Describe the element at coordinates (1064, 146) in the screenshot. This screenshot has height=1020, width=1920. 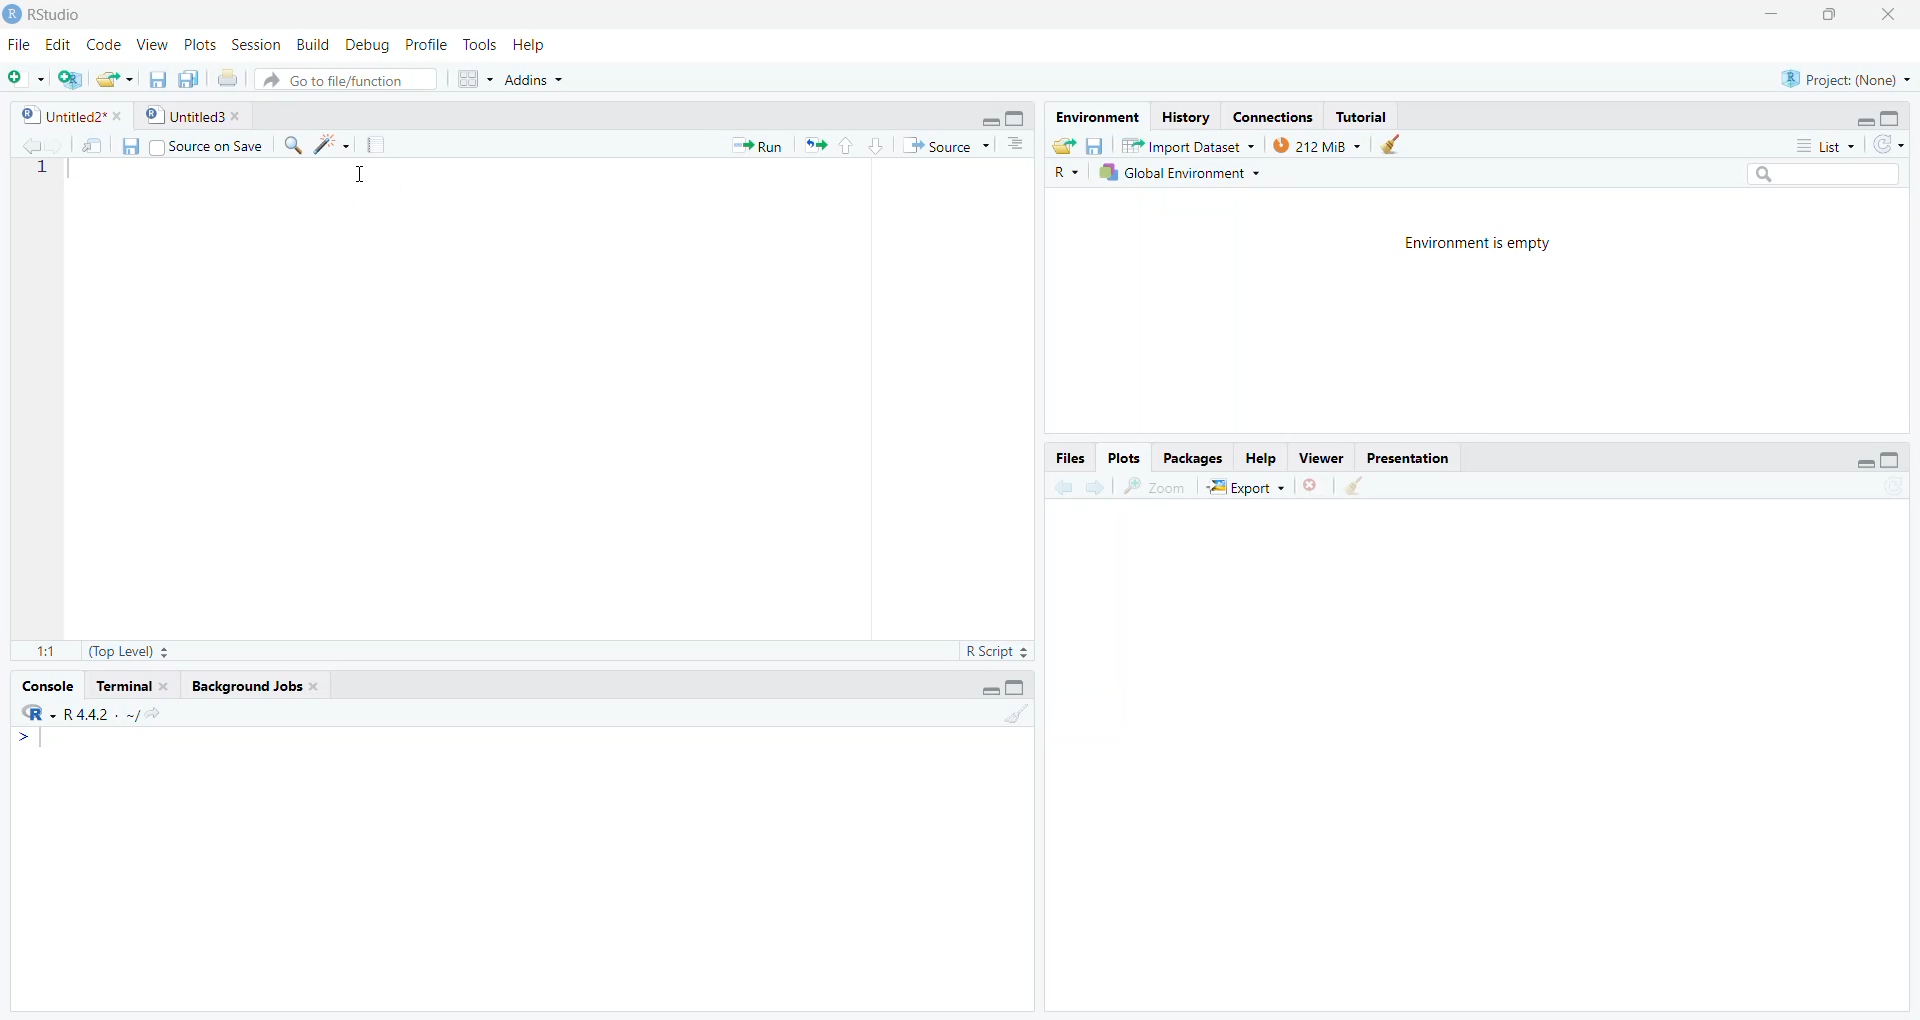
I see `load workspace` at that location.